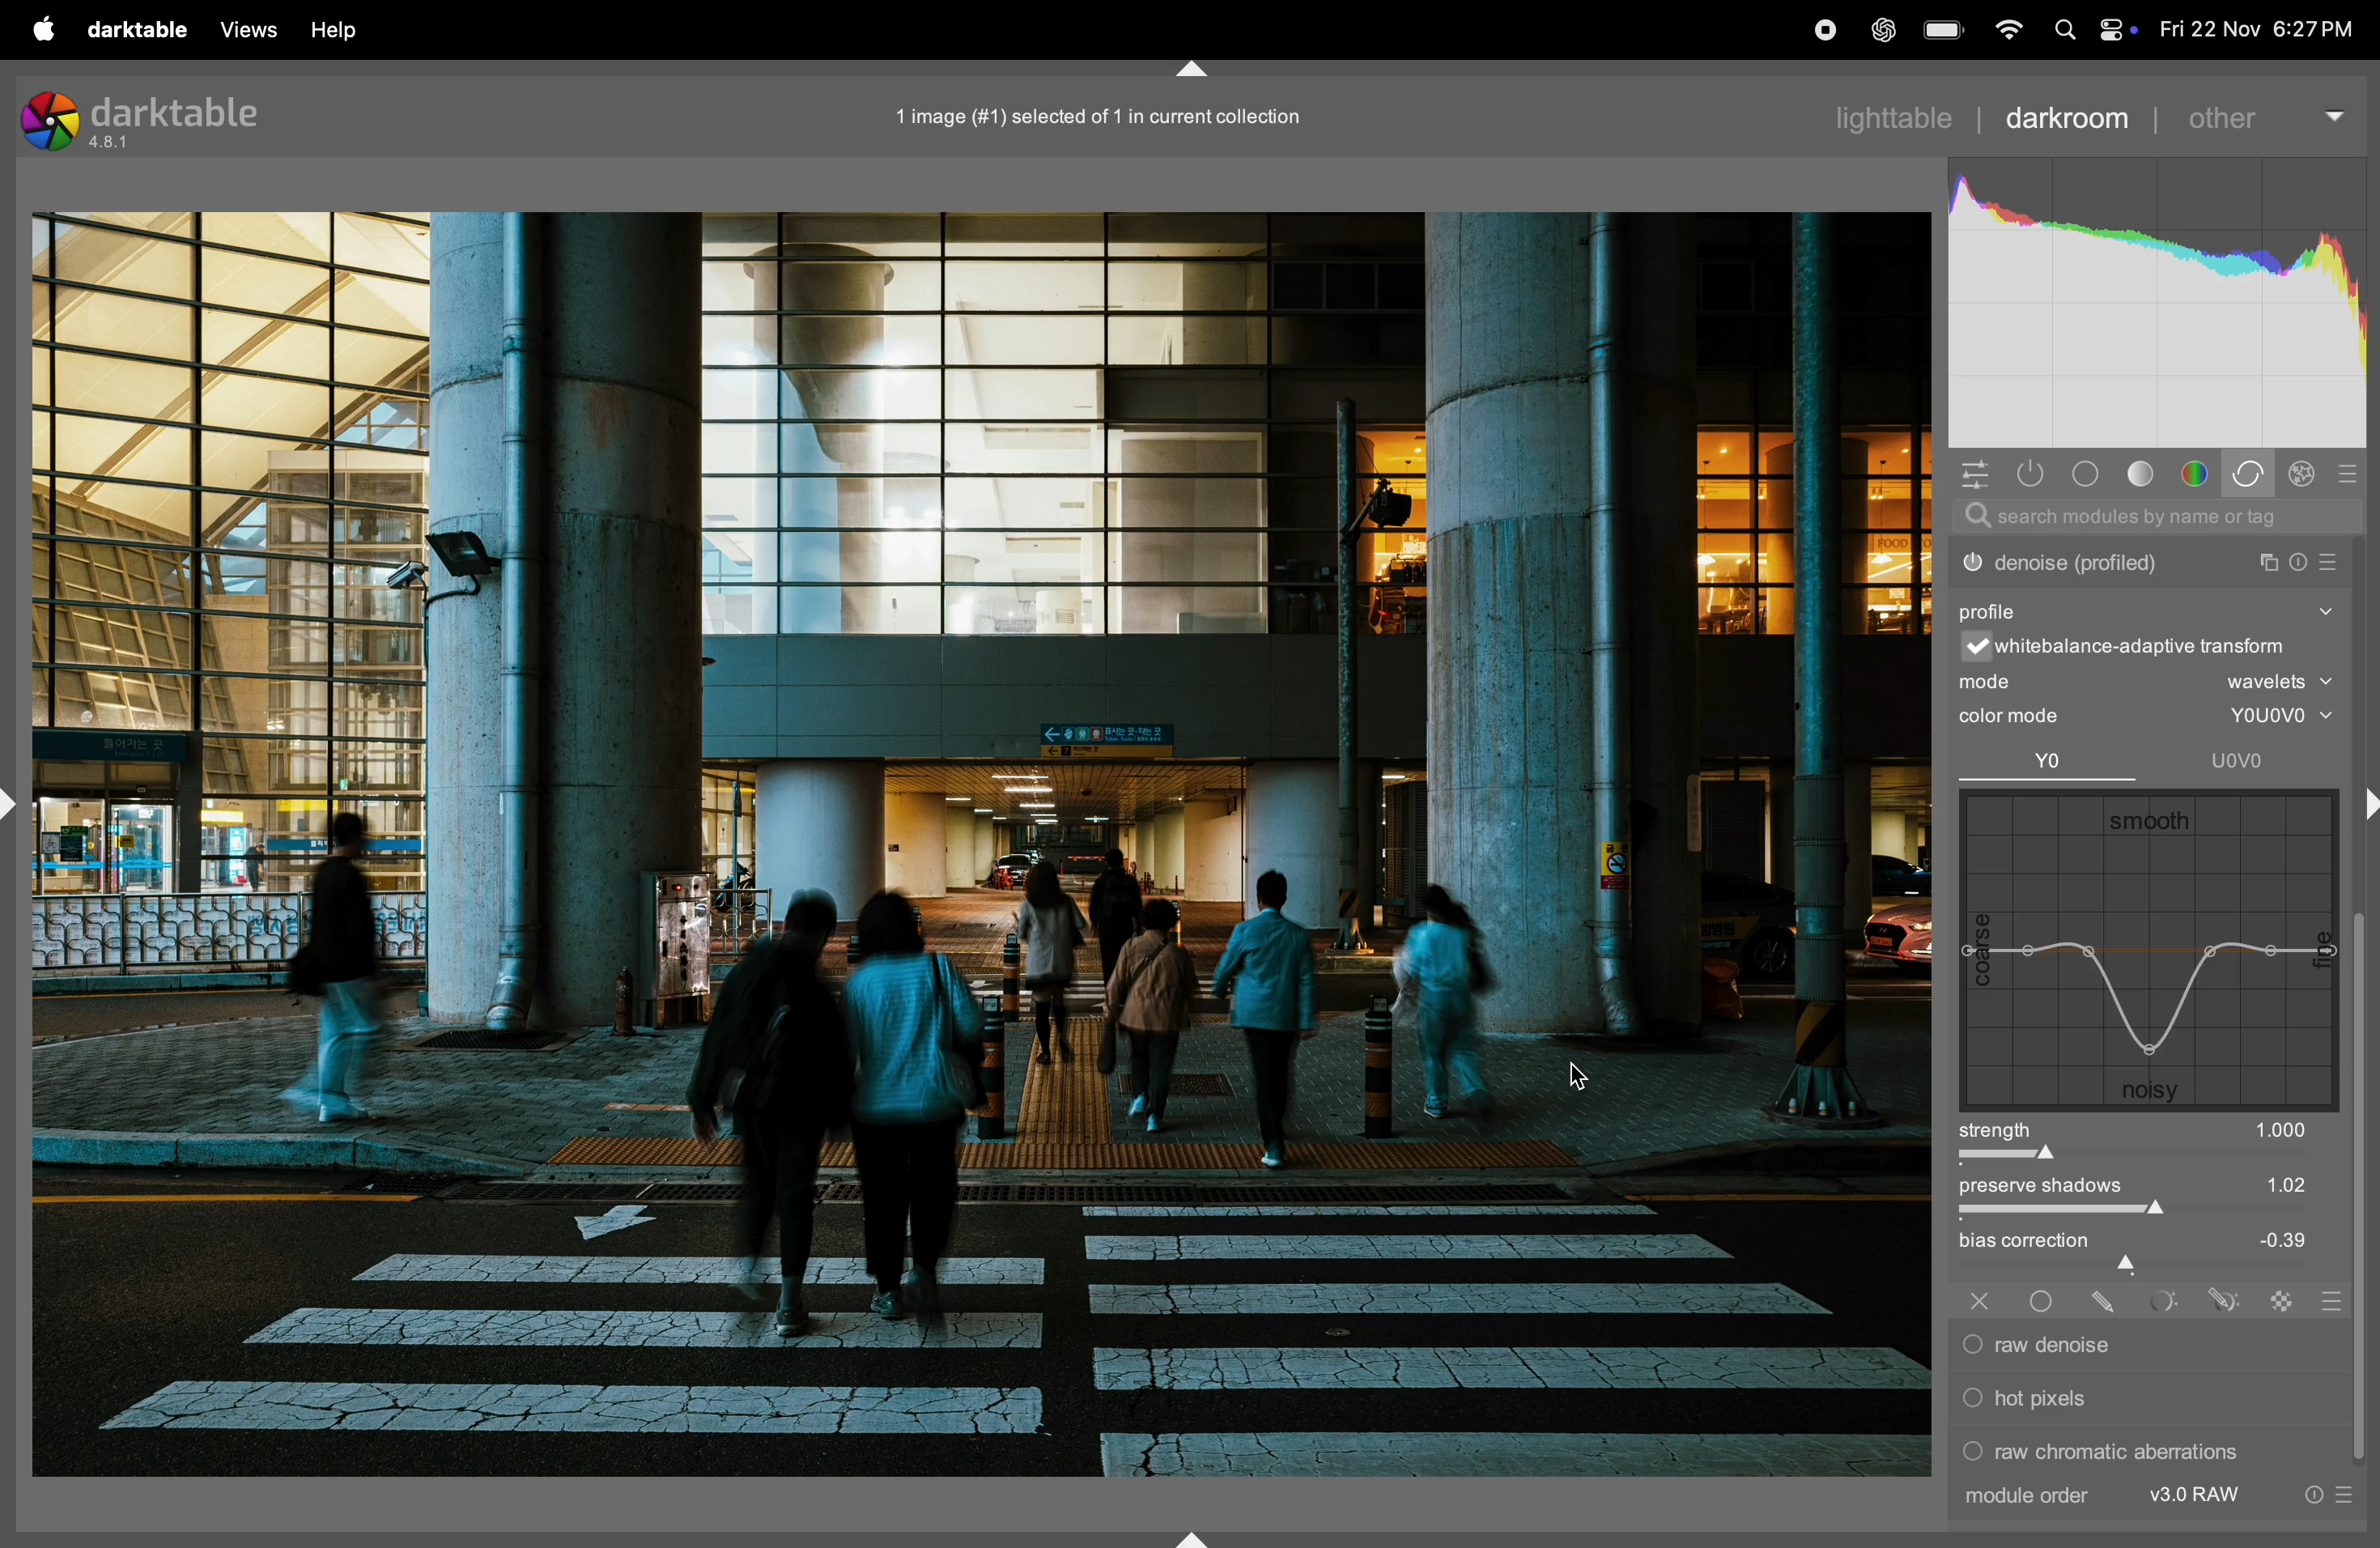 This screenshot has height=1548, width=2380. What do you see at coordinates (2317, 1495) in the screenshot?
I see `reset` at bounding box center [2317, 1495].